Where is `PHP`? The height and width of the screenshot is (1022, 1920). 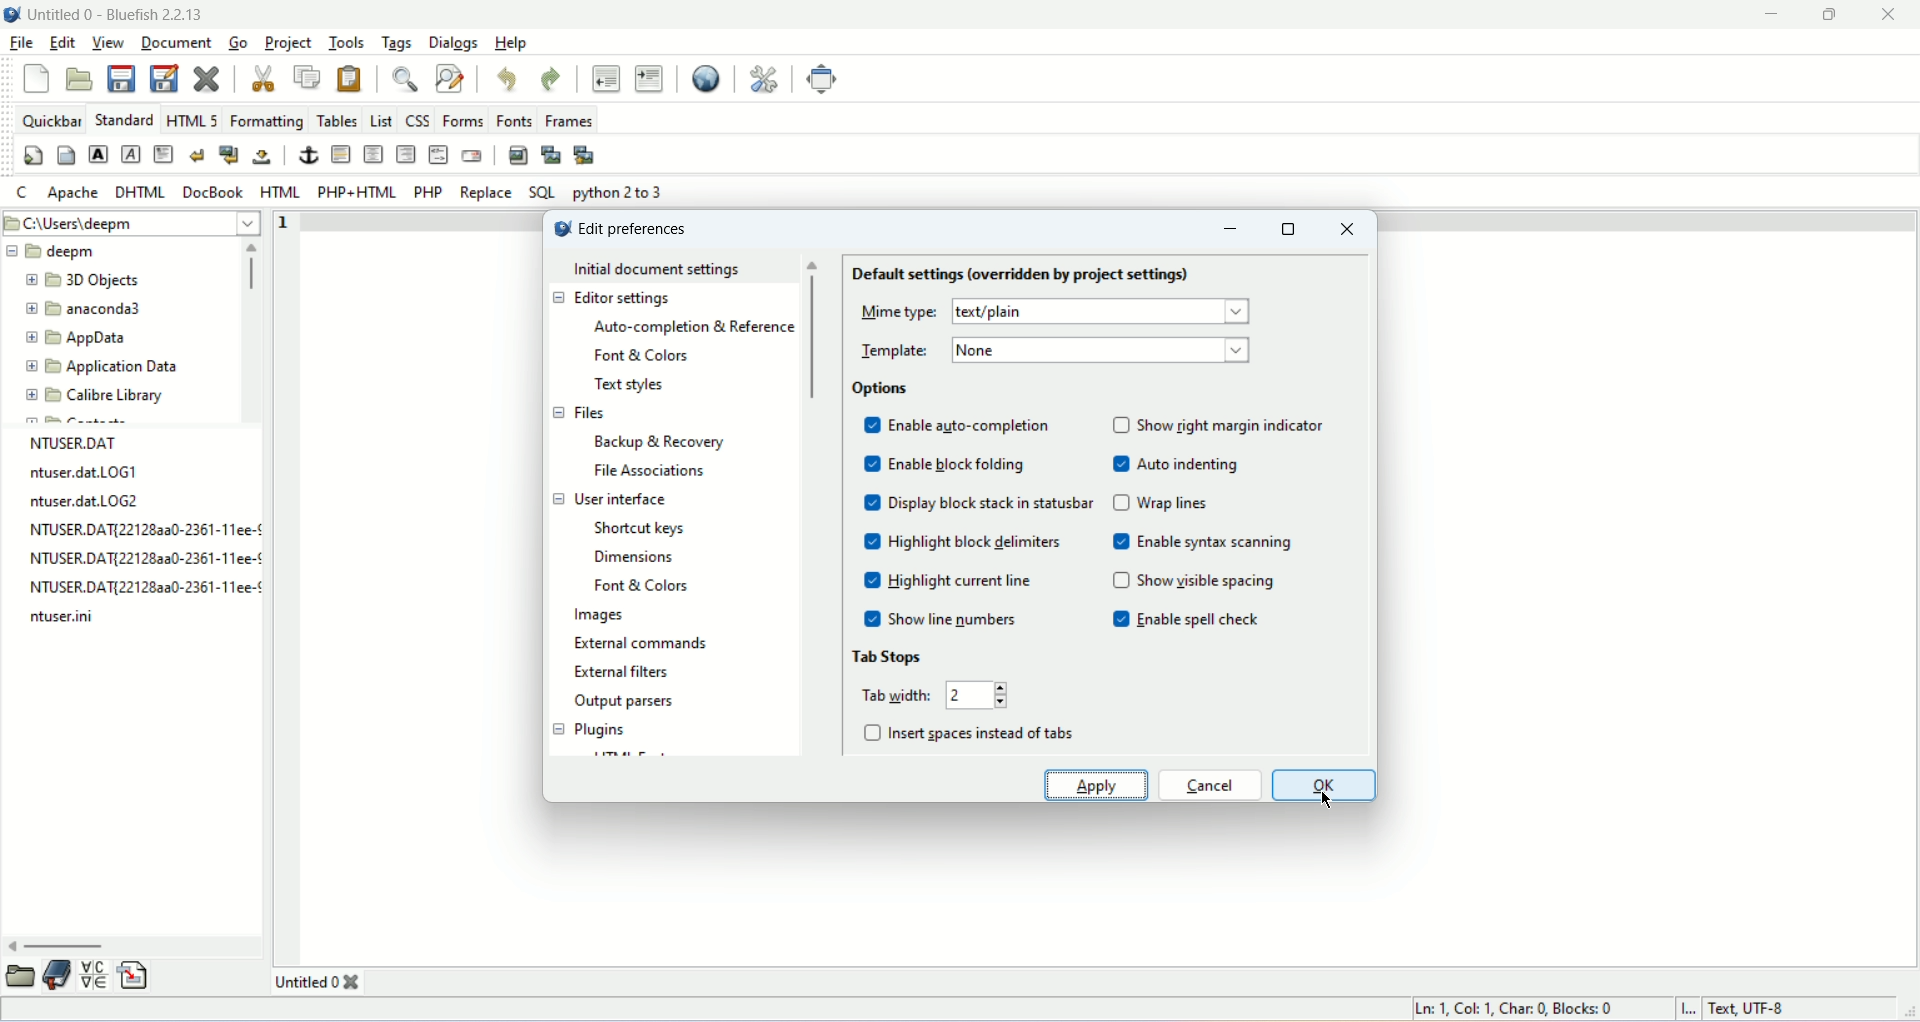
PHP is located at coordinates (428, 192).